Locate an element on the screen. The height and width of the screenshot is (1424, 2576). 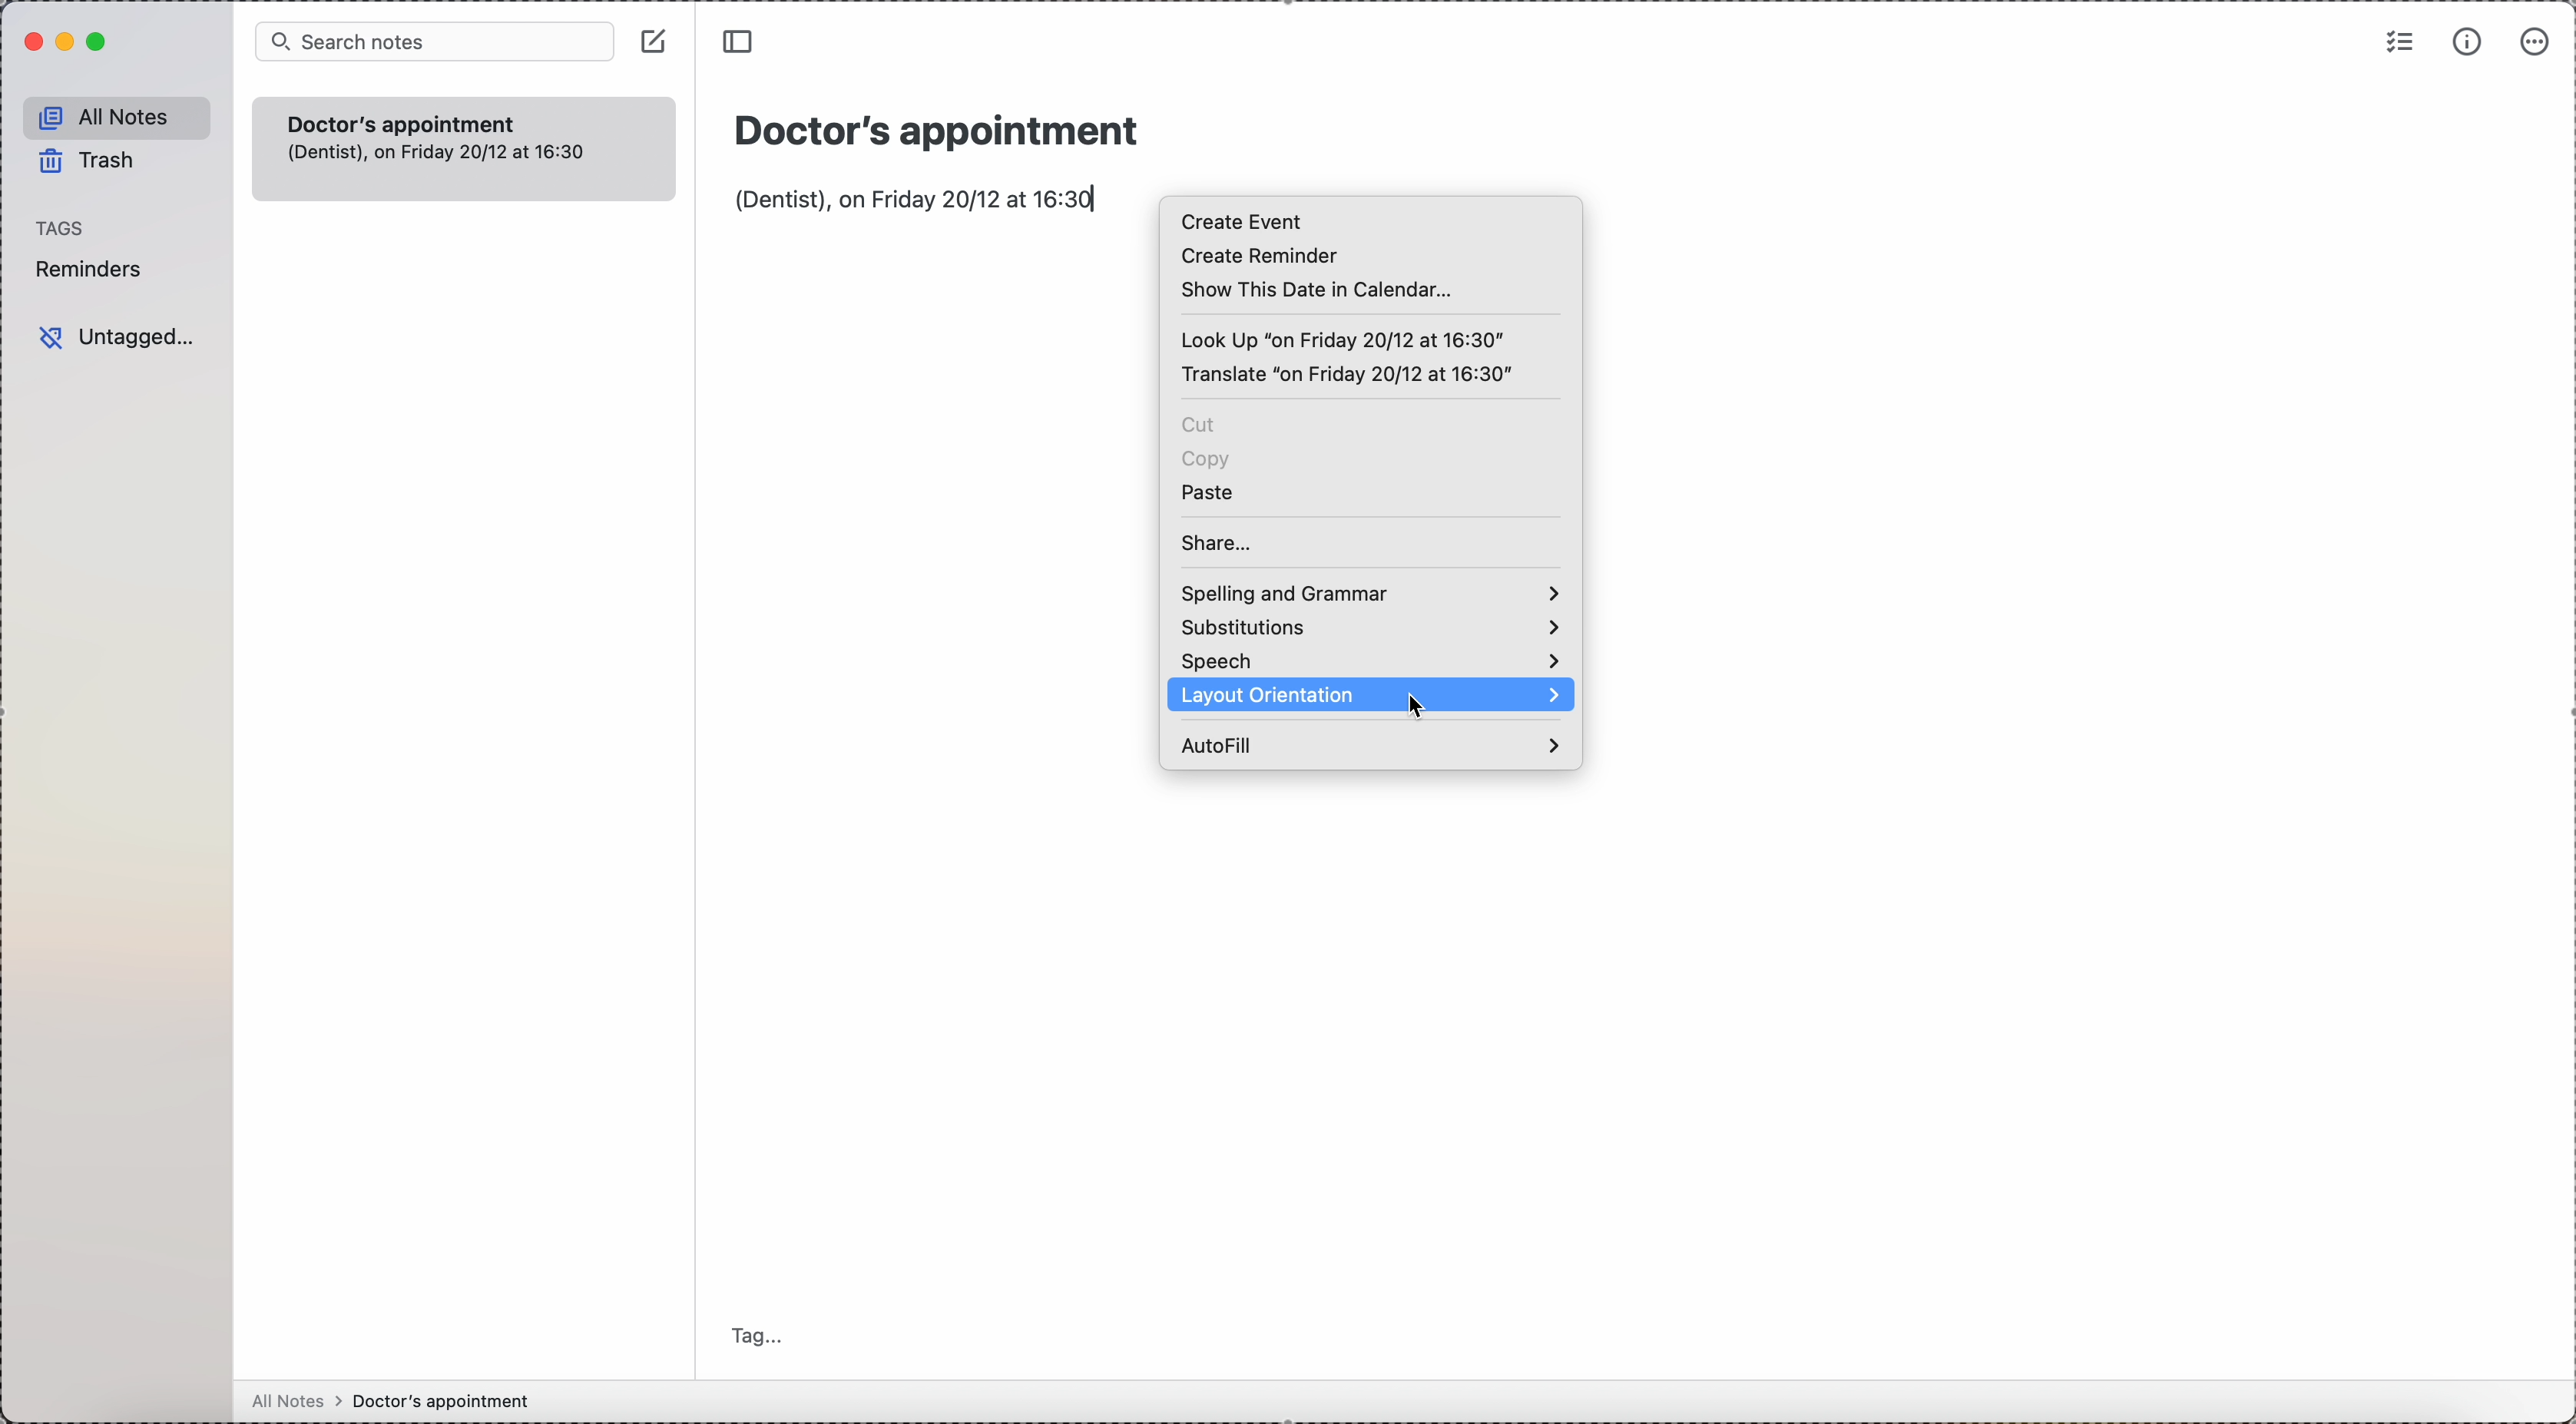
untagged is located at coordinates (114, 337).